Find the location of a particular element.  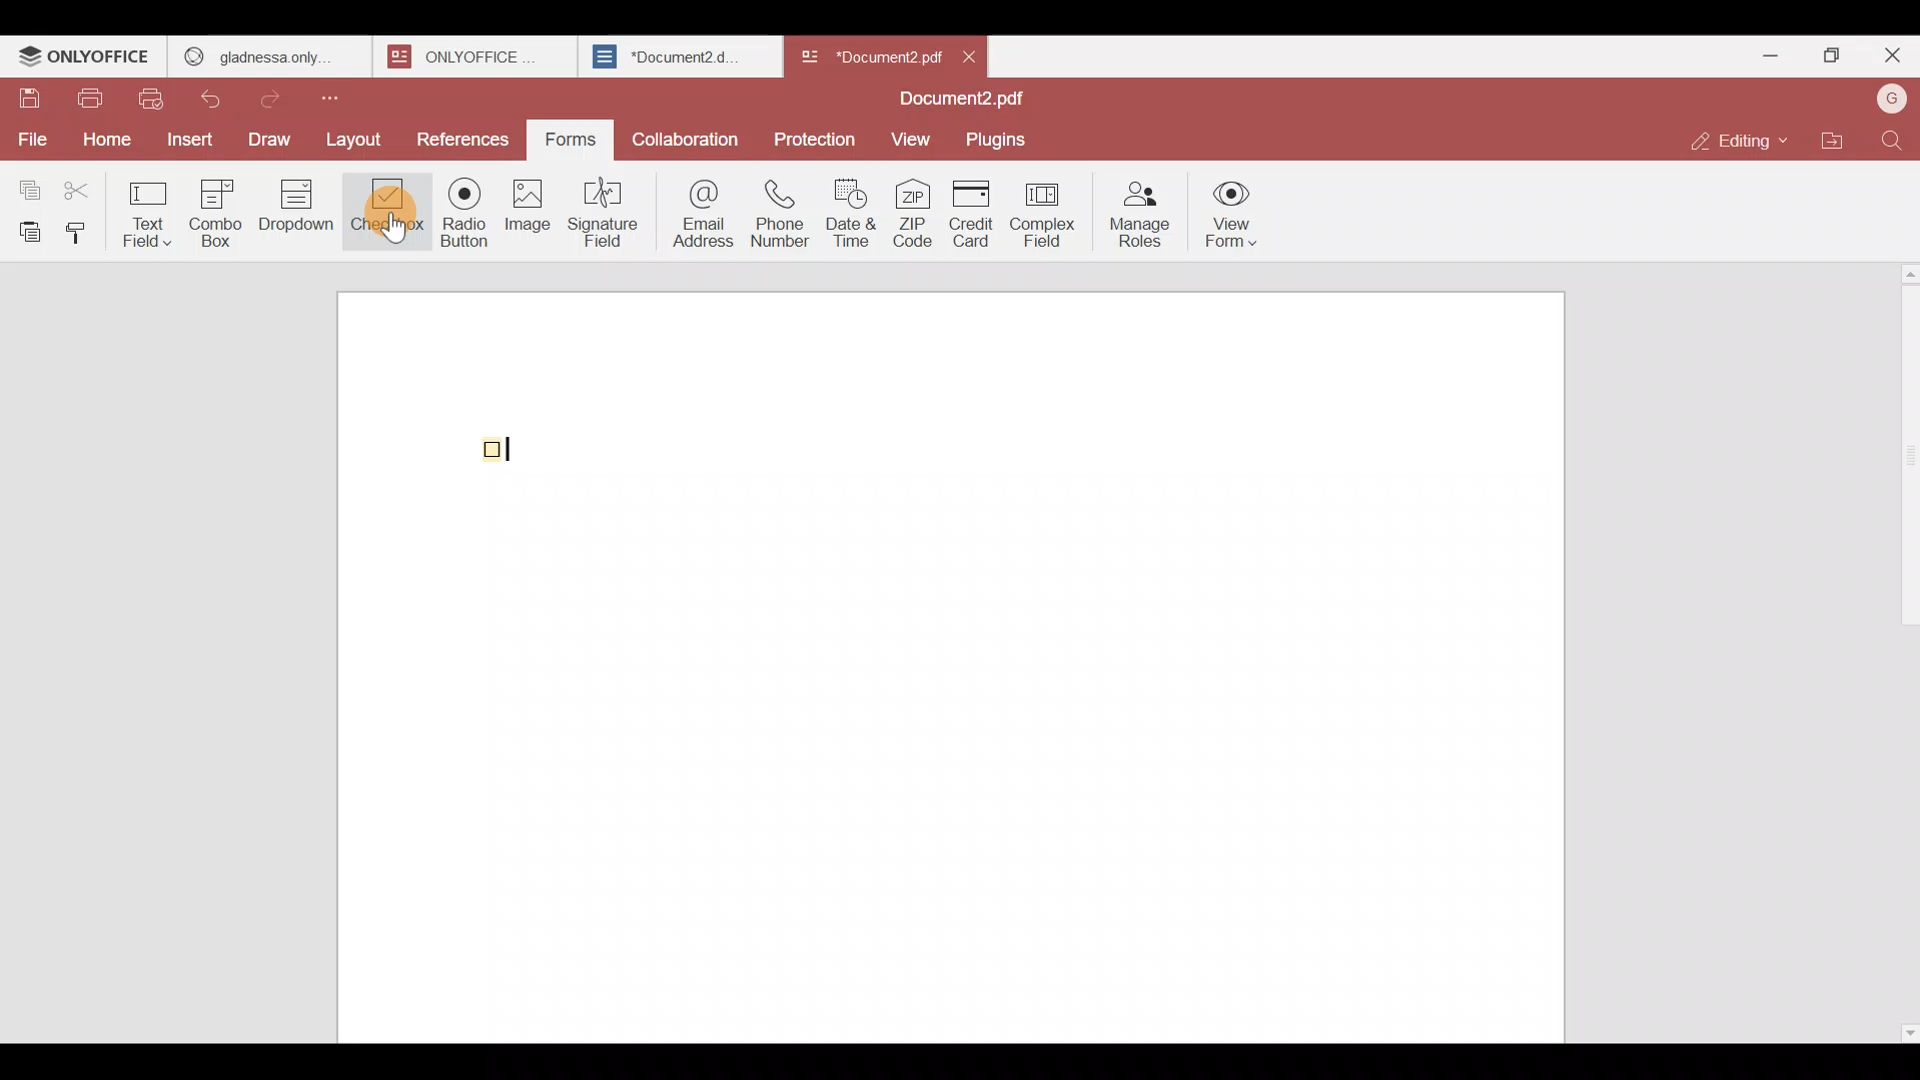

gladness only is located at coordinates (268, 52).